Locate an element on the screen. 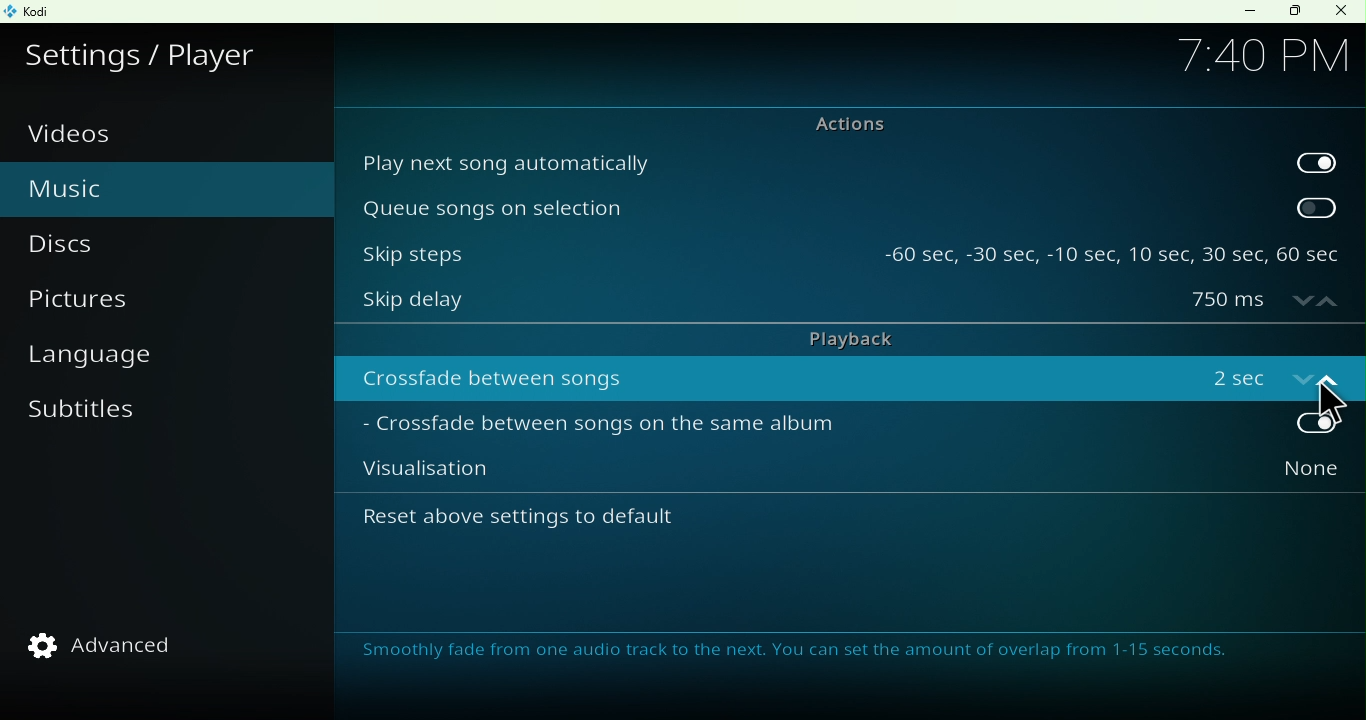 Image resolution: width=1366 pixels, height=720 pixels. Language is located at coordinates (108, 360).